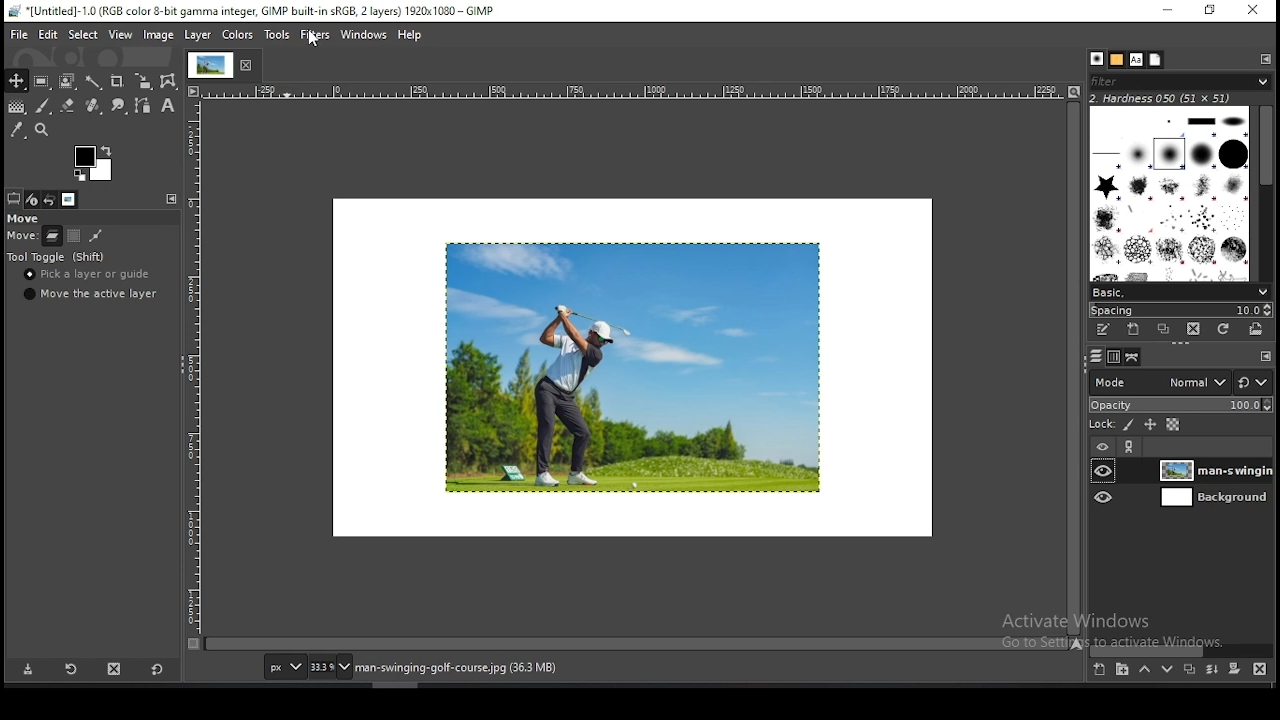  I want to click on gradient fill tool, so click(18, 107).